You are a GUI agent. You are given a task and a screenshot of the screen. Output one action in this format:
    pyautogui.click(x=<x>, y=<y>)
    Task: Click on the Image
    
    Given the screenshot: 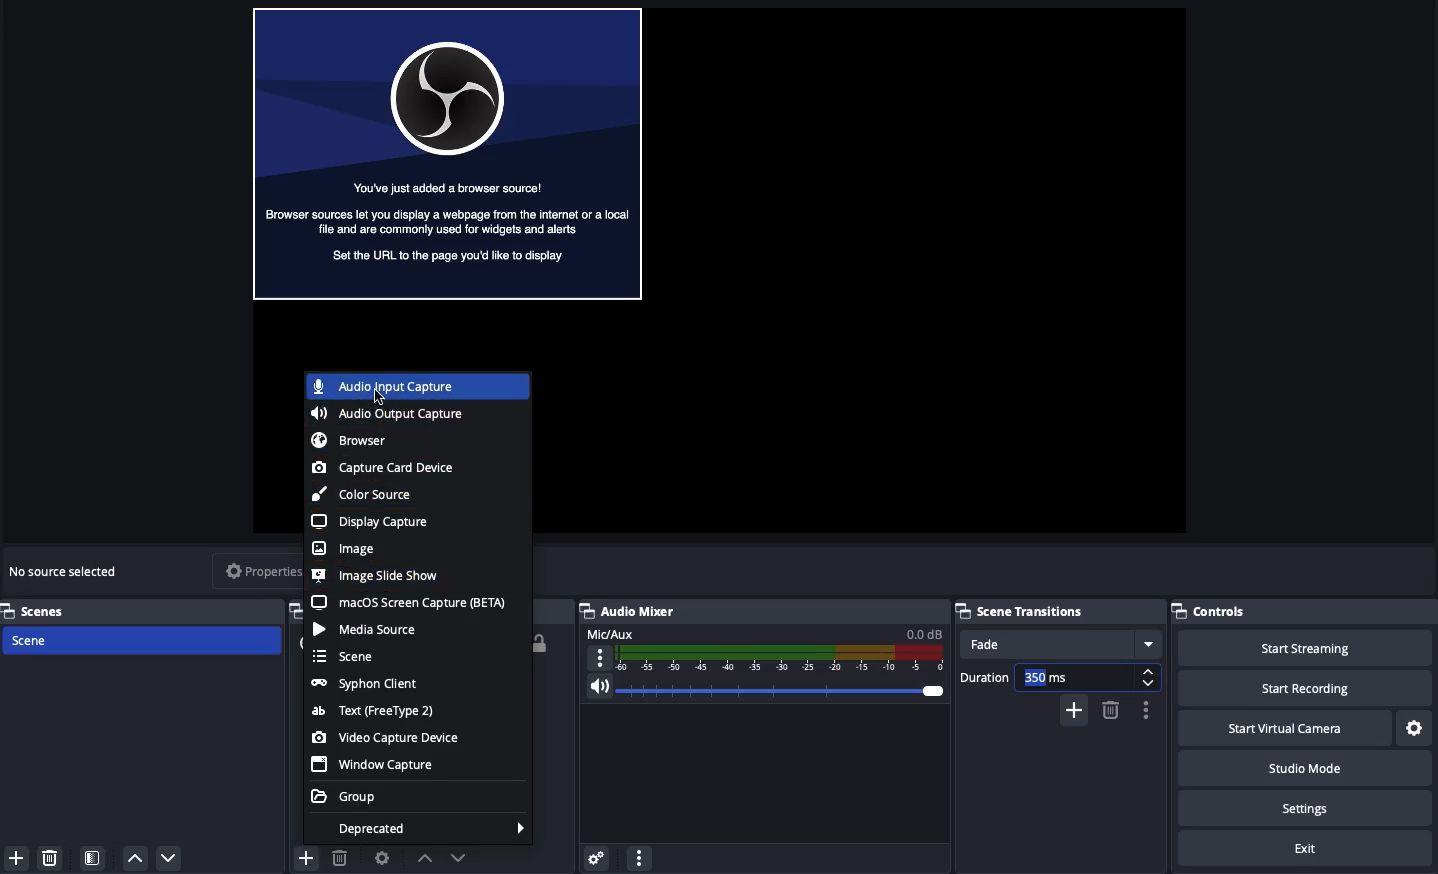 What is the action you would take?
    pyautogui.click(x=345, y=548)
    